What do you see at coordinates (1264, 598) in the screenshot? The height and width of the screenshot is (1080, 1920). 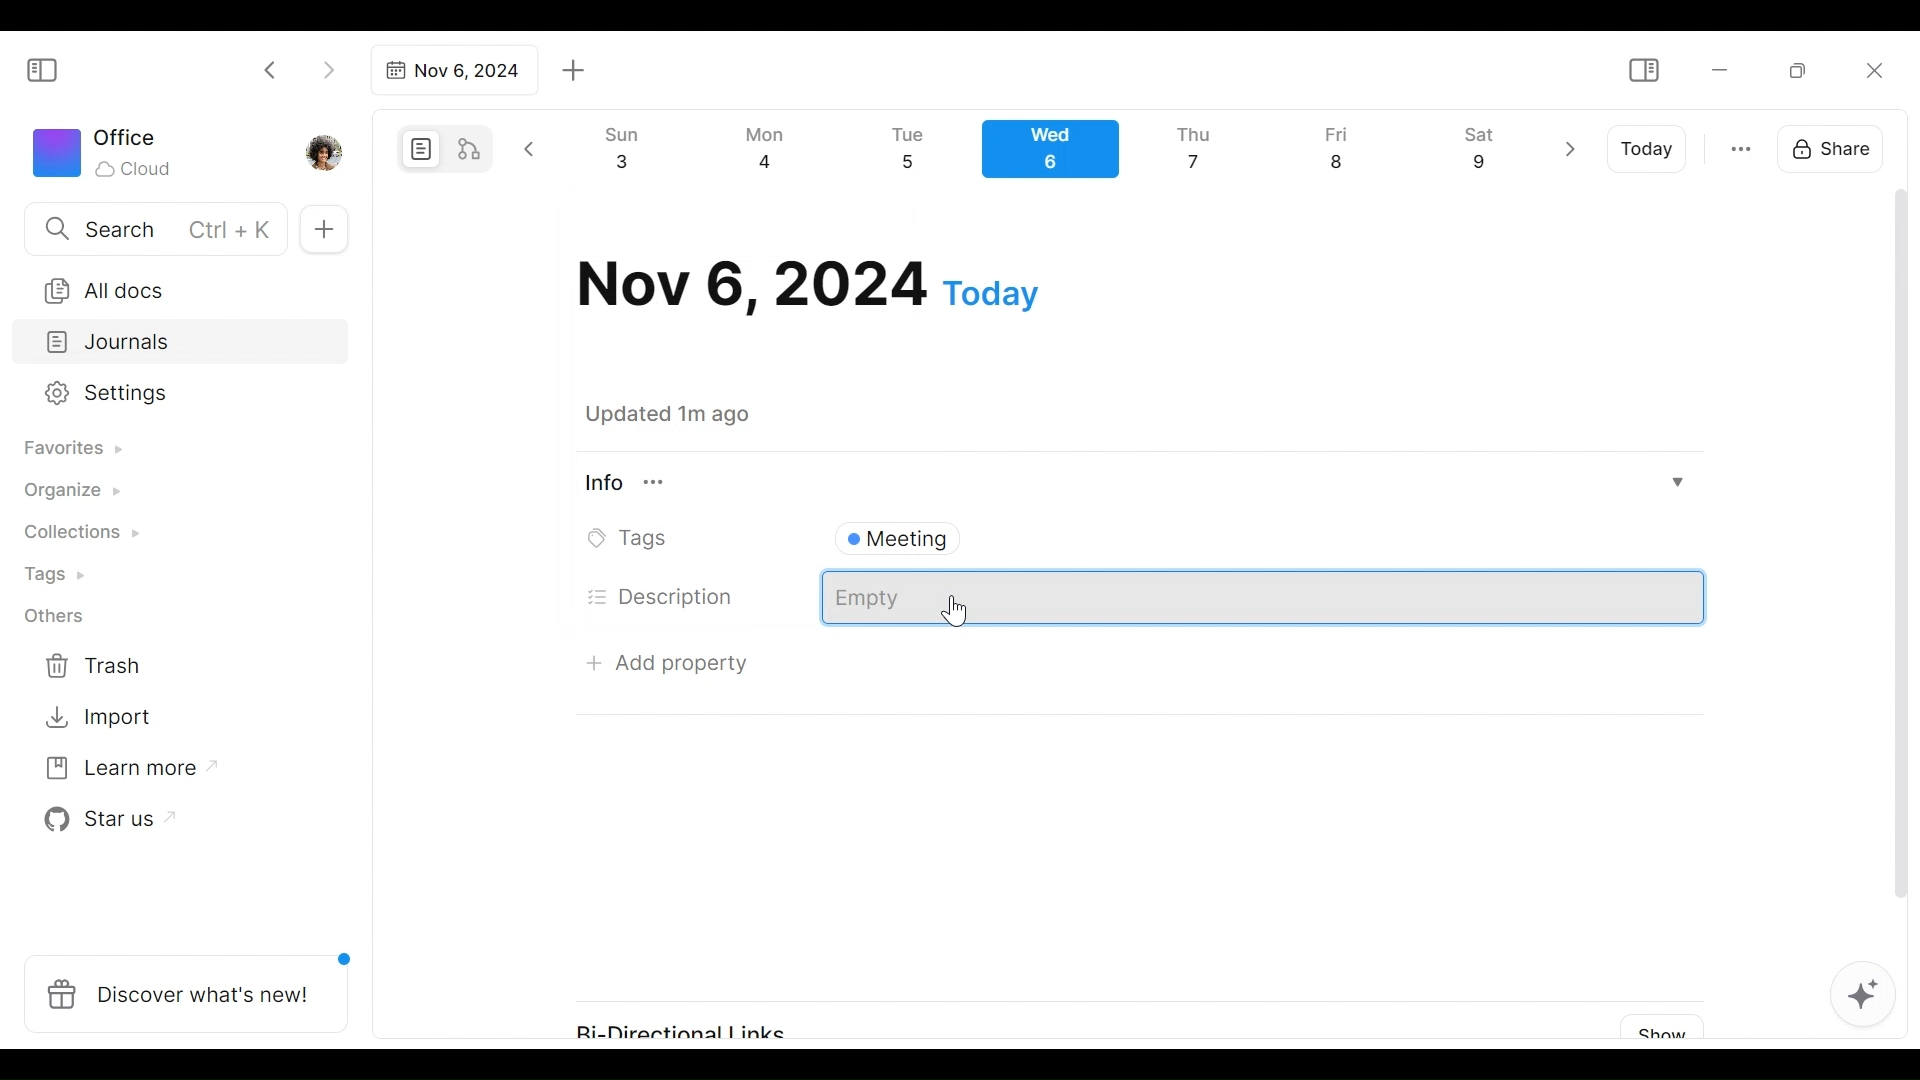 I see `Descriptions` at bounding box center [1264, 598].